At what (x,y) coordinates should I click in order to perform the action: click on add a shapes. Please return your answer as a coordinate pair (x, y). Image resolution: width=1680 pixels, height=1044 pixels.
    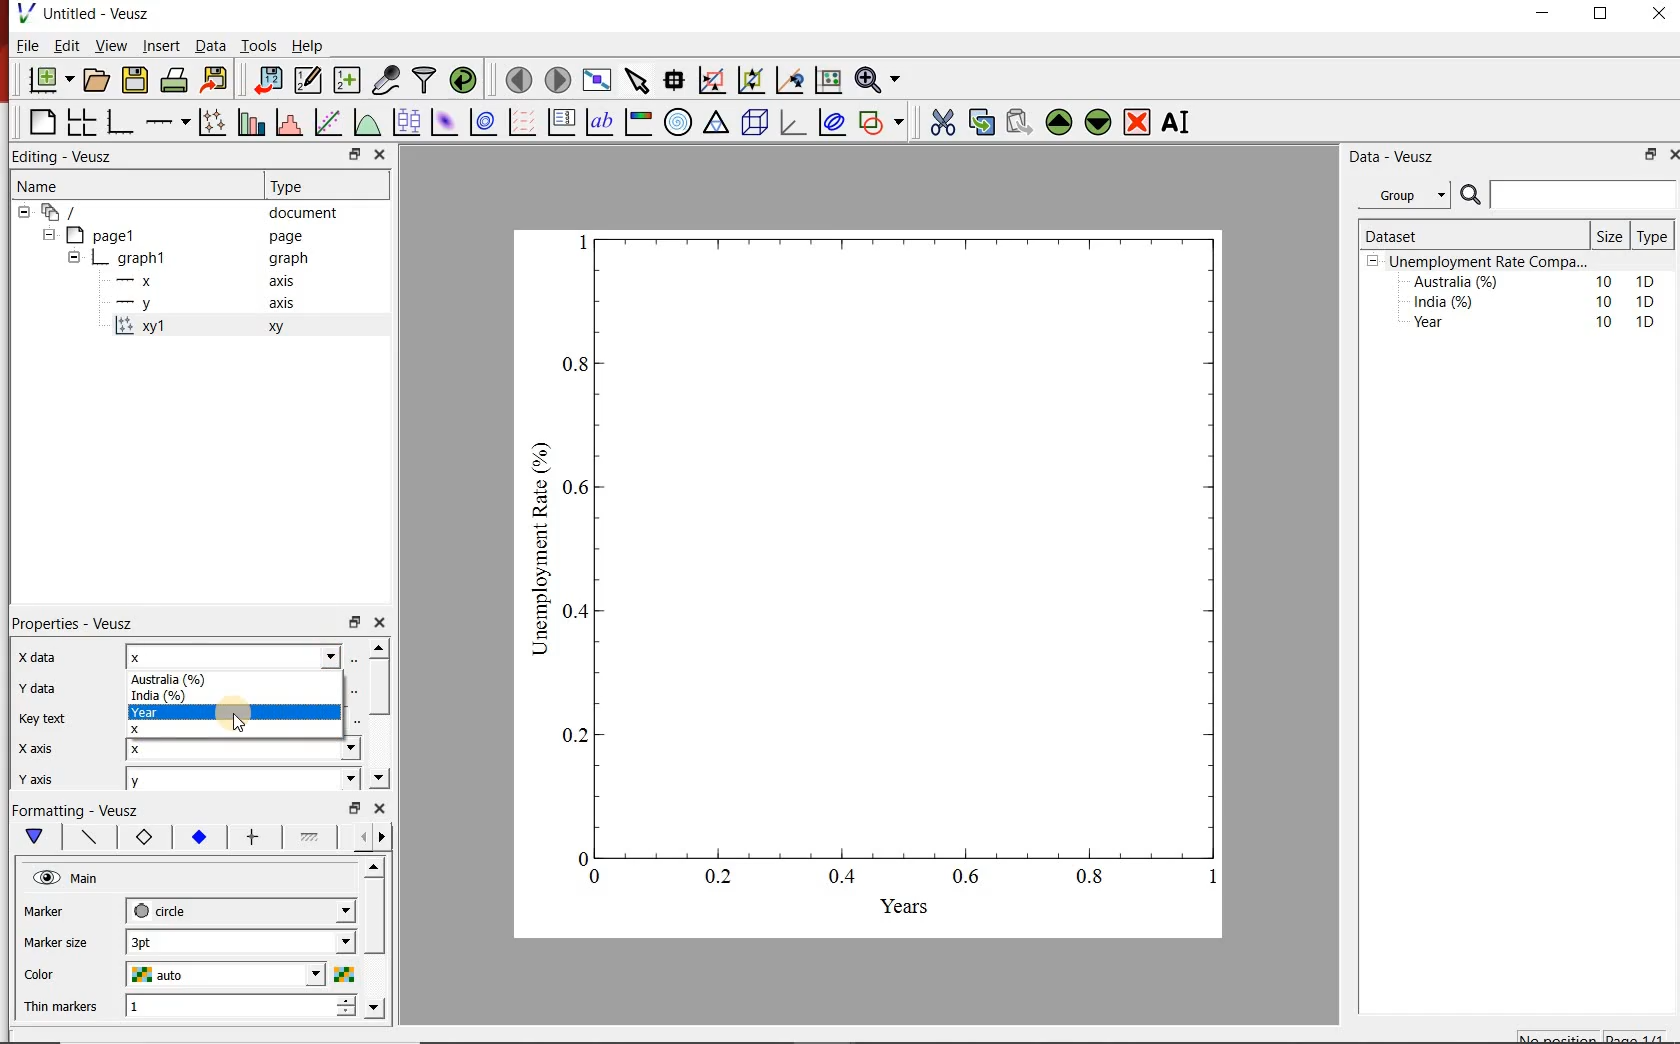
    Looking at the image, I should click on (881, 122).